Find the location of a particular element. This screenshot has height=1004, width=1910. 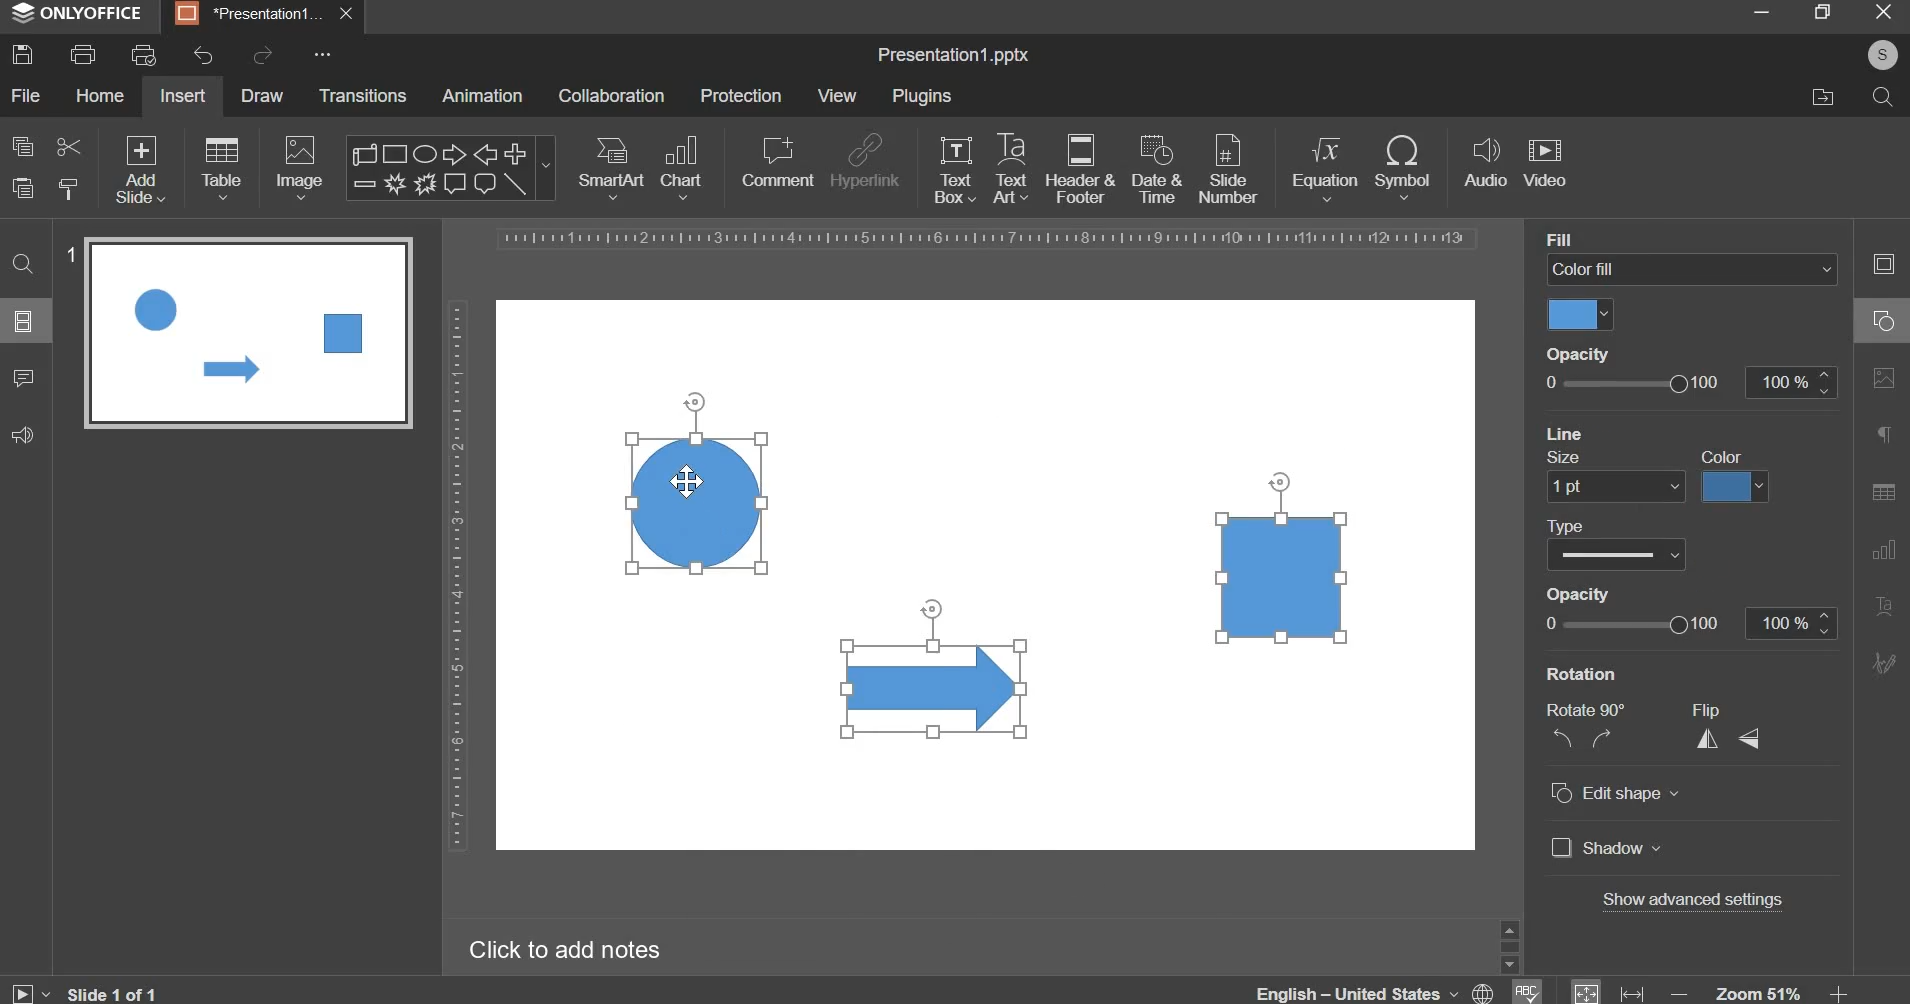

hyperlink is located at coordinates (864, 164).